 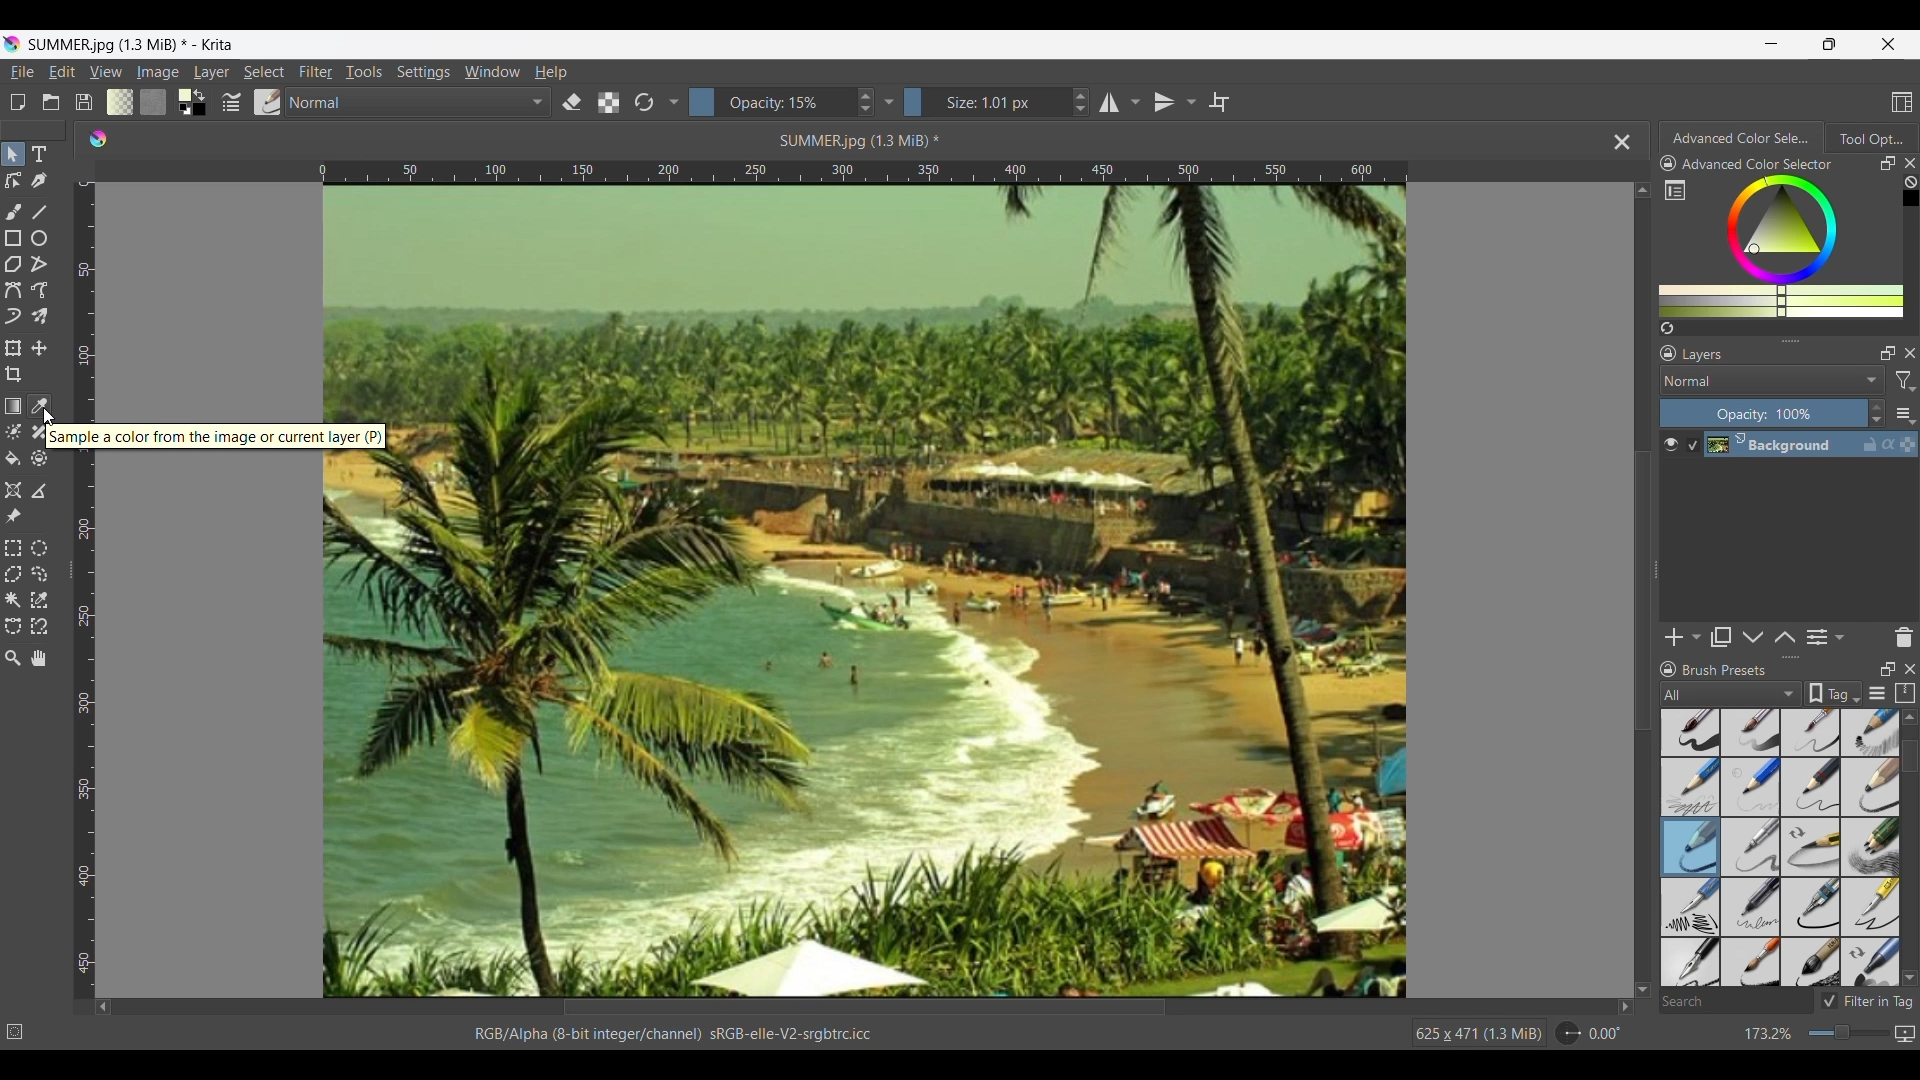 I want to click on Rectangular selection tool, so click(x=13, y=548).